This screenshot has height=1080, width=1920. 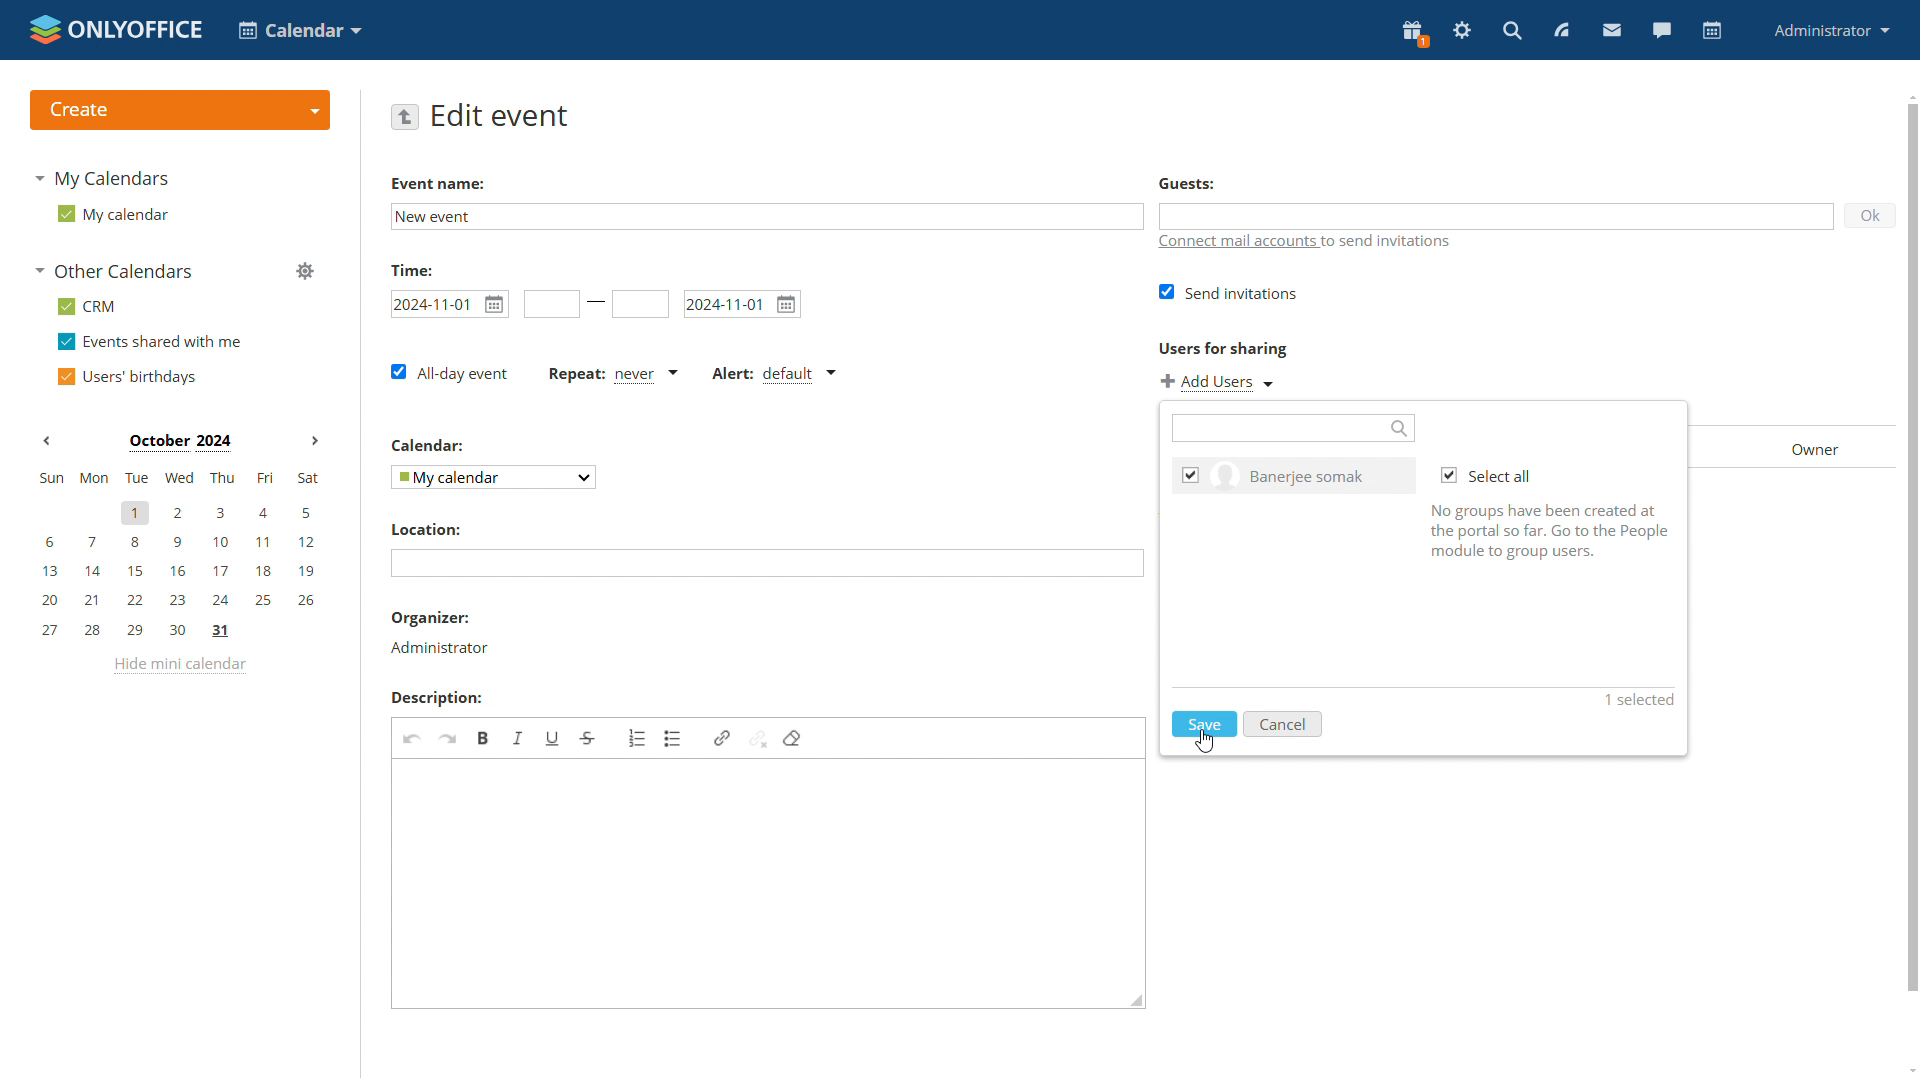 I want to click on link, so click(x=722, y=739).